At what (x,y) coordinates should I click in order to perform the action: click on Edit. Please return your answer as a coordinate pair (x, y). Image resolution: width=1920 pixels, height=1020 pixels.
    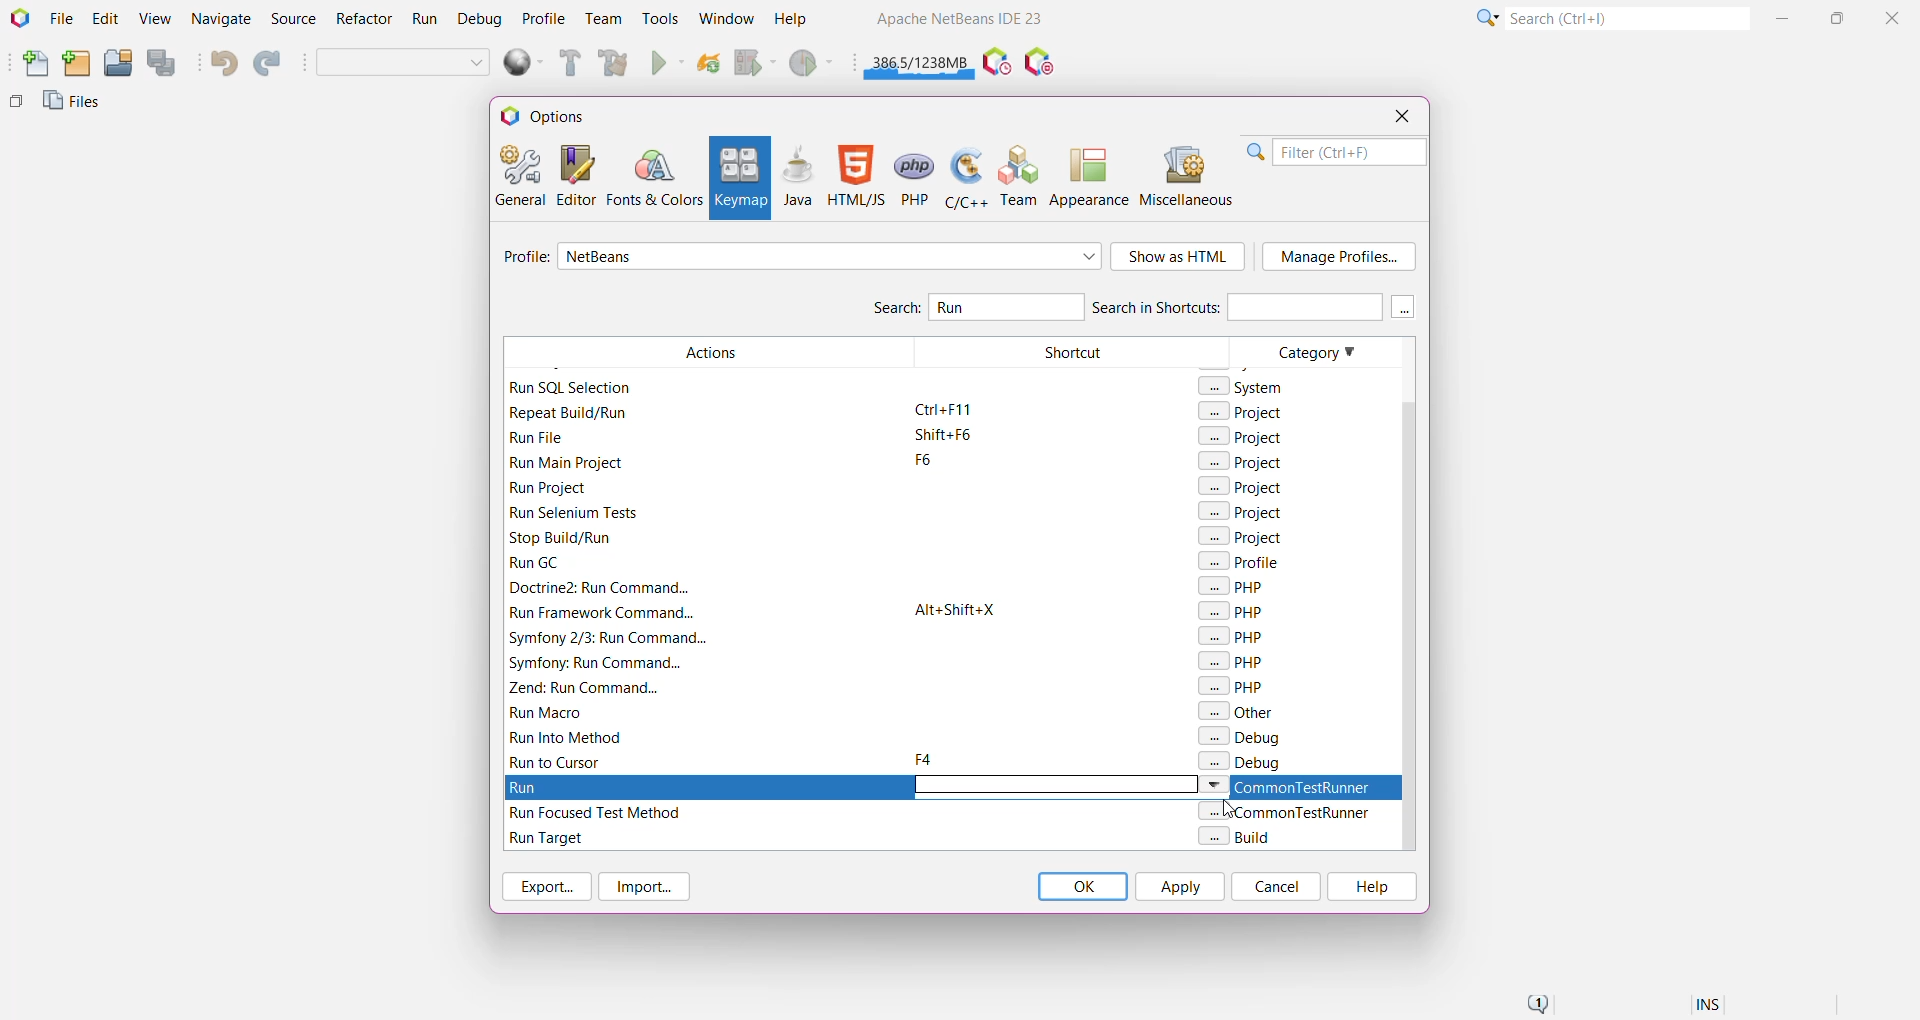
    Looking at the image, I should click on (105, 20).